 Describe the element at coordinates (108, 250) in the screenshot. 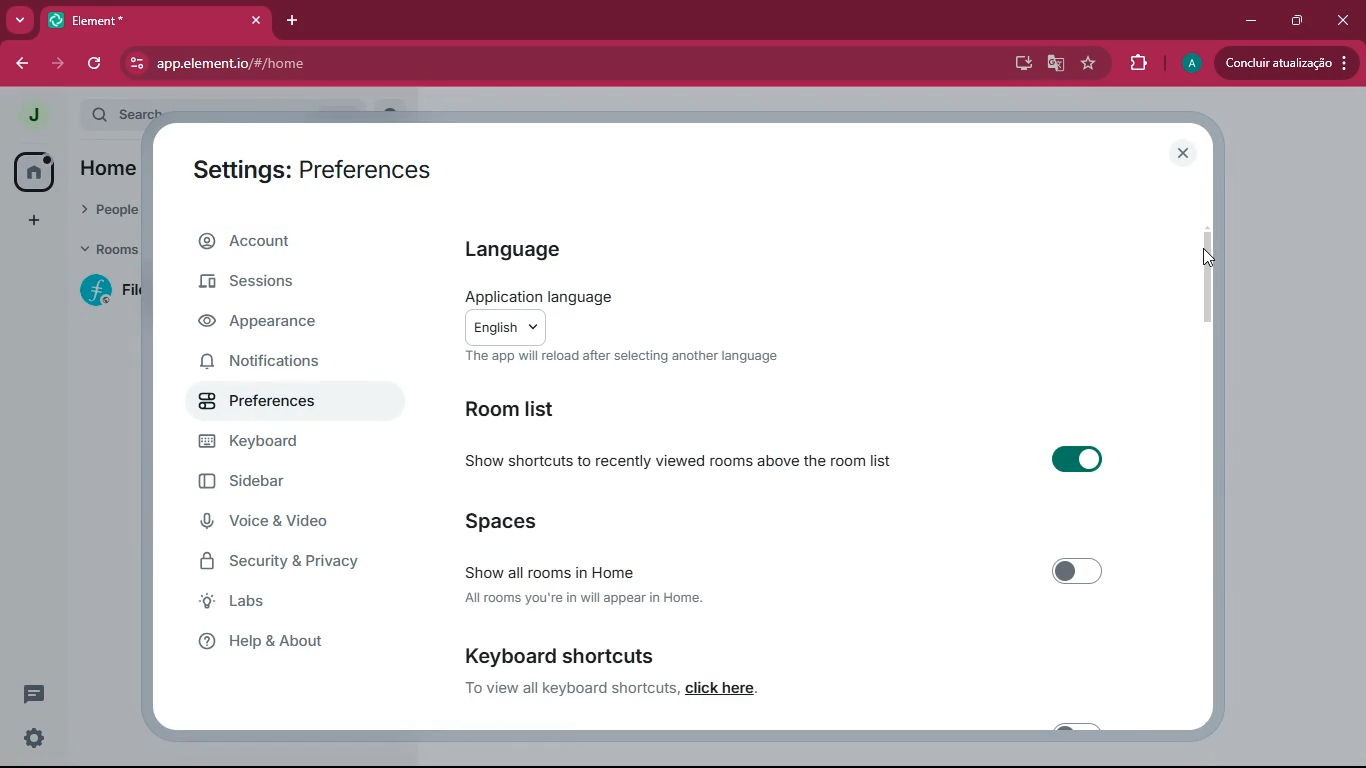

I see `rooms` at that location.